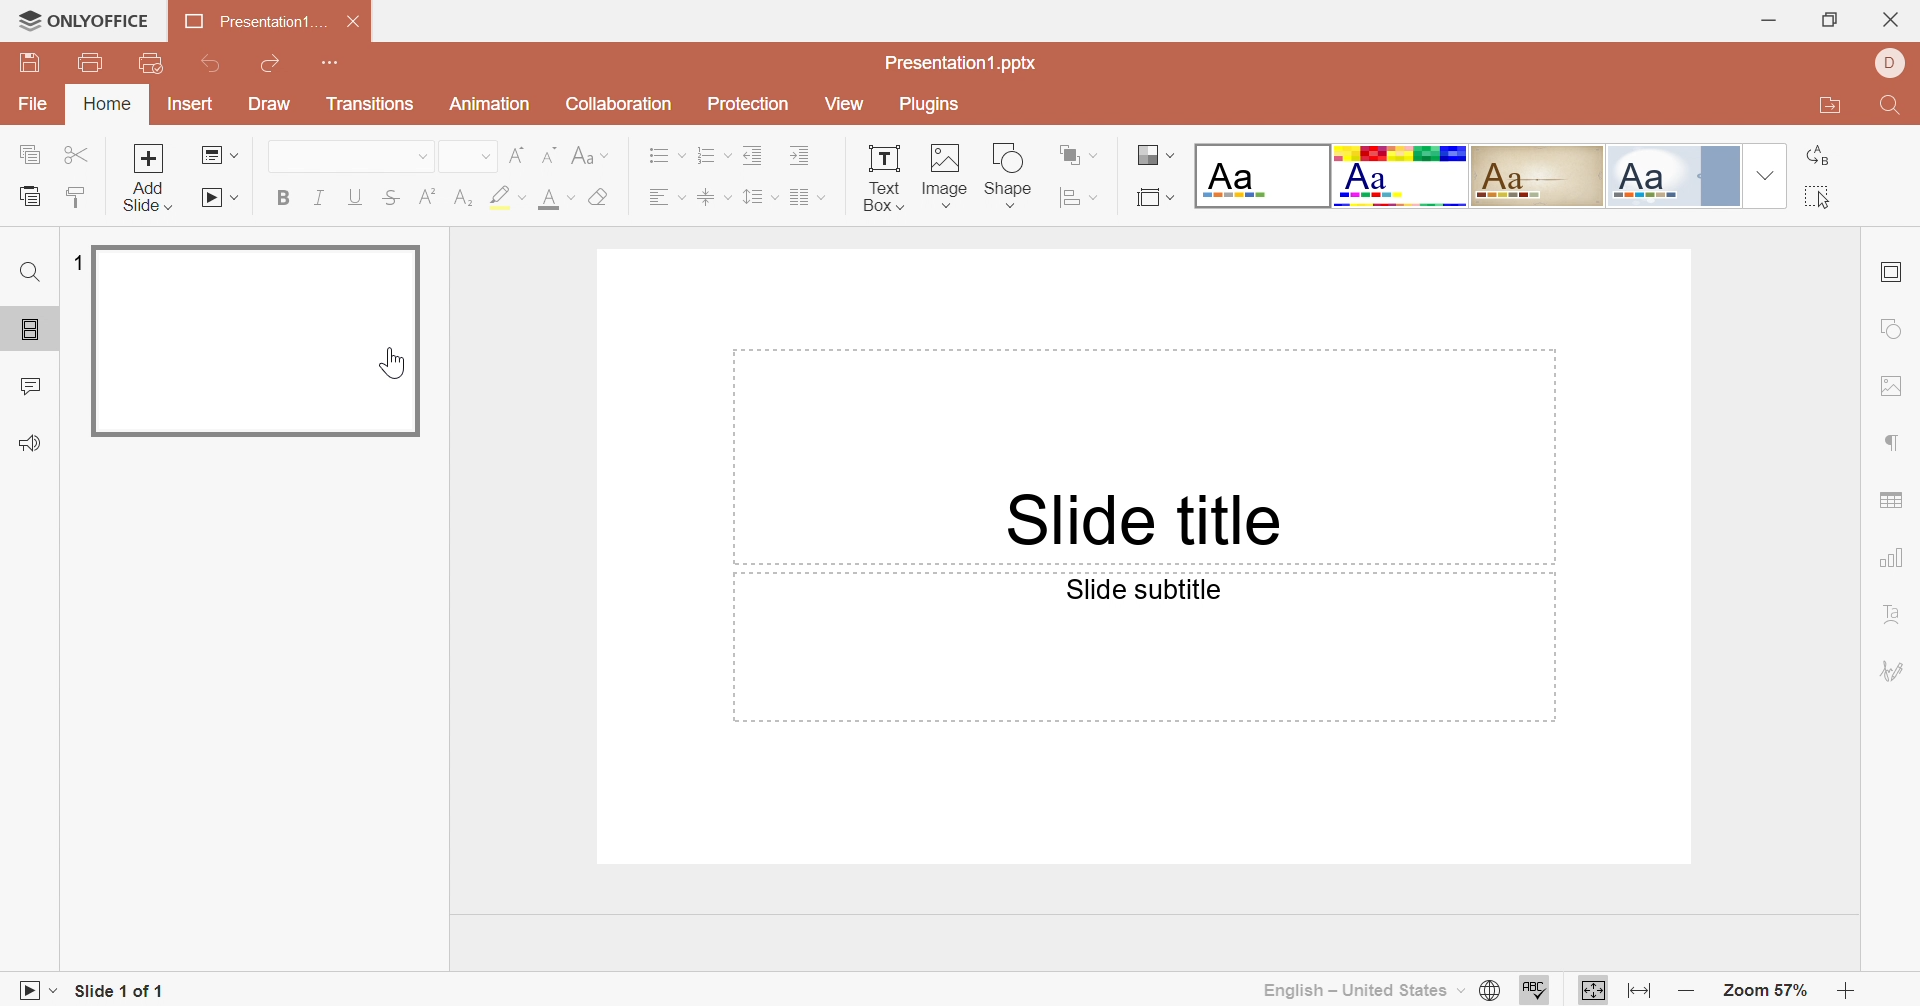 The image size is (1920, 1006). I want to click on Drop Down, so click(1170, 154).